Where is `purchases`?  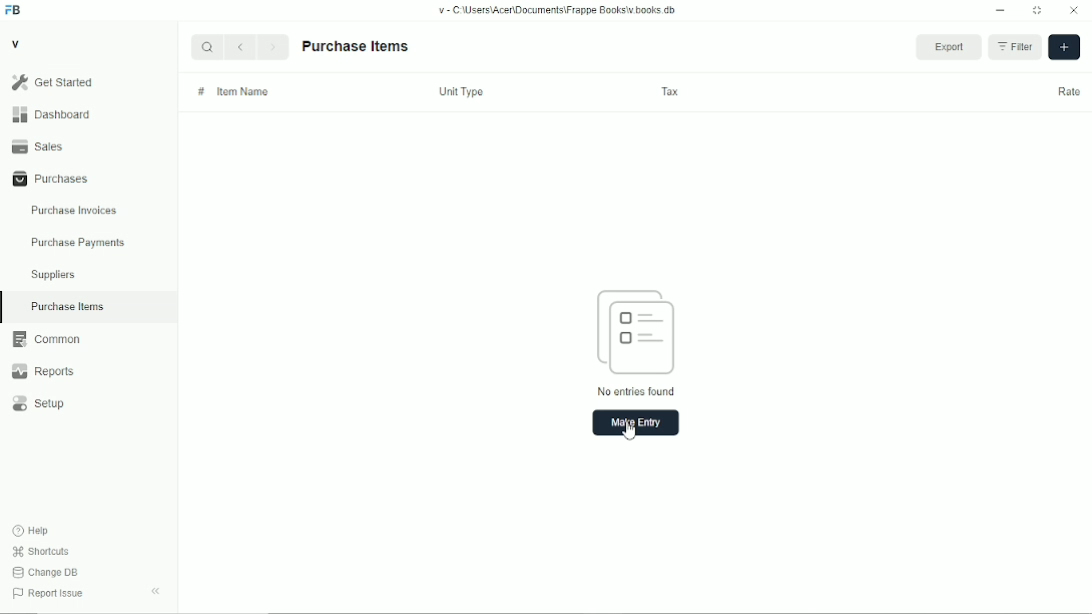
purchases is located at coordinates (51, 179).